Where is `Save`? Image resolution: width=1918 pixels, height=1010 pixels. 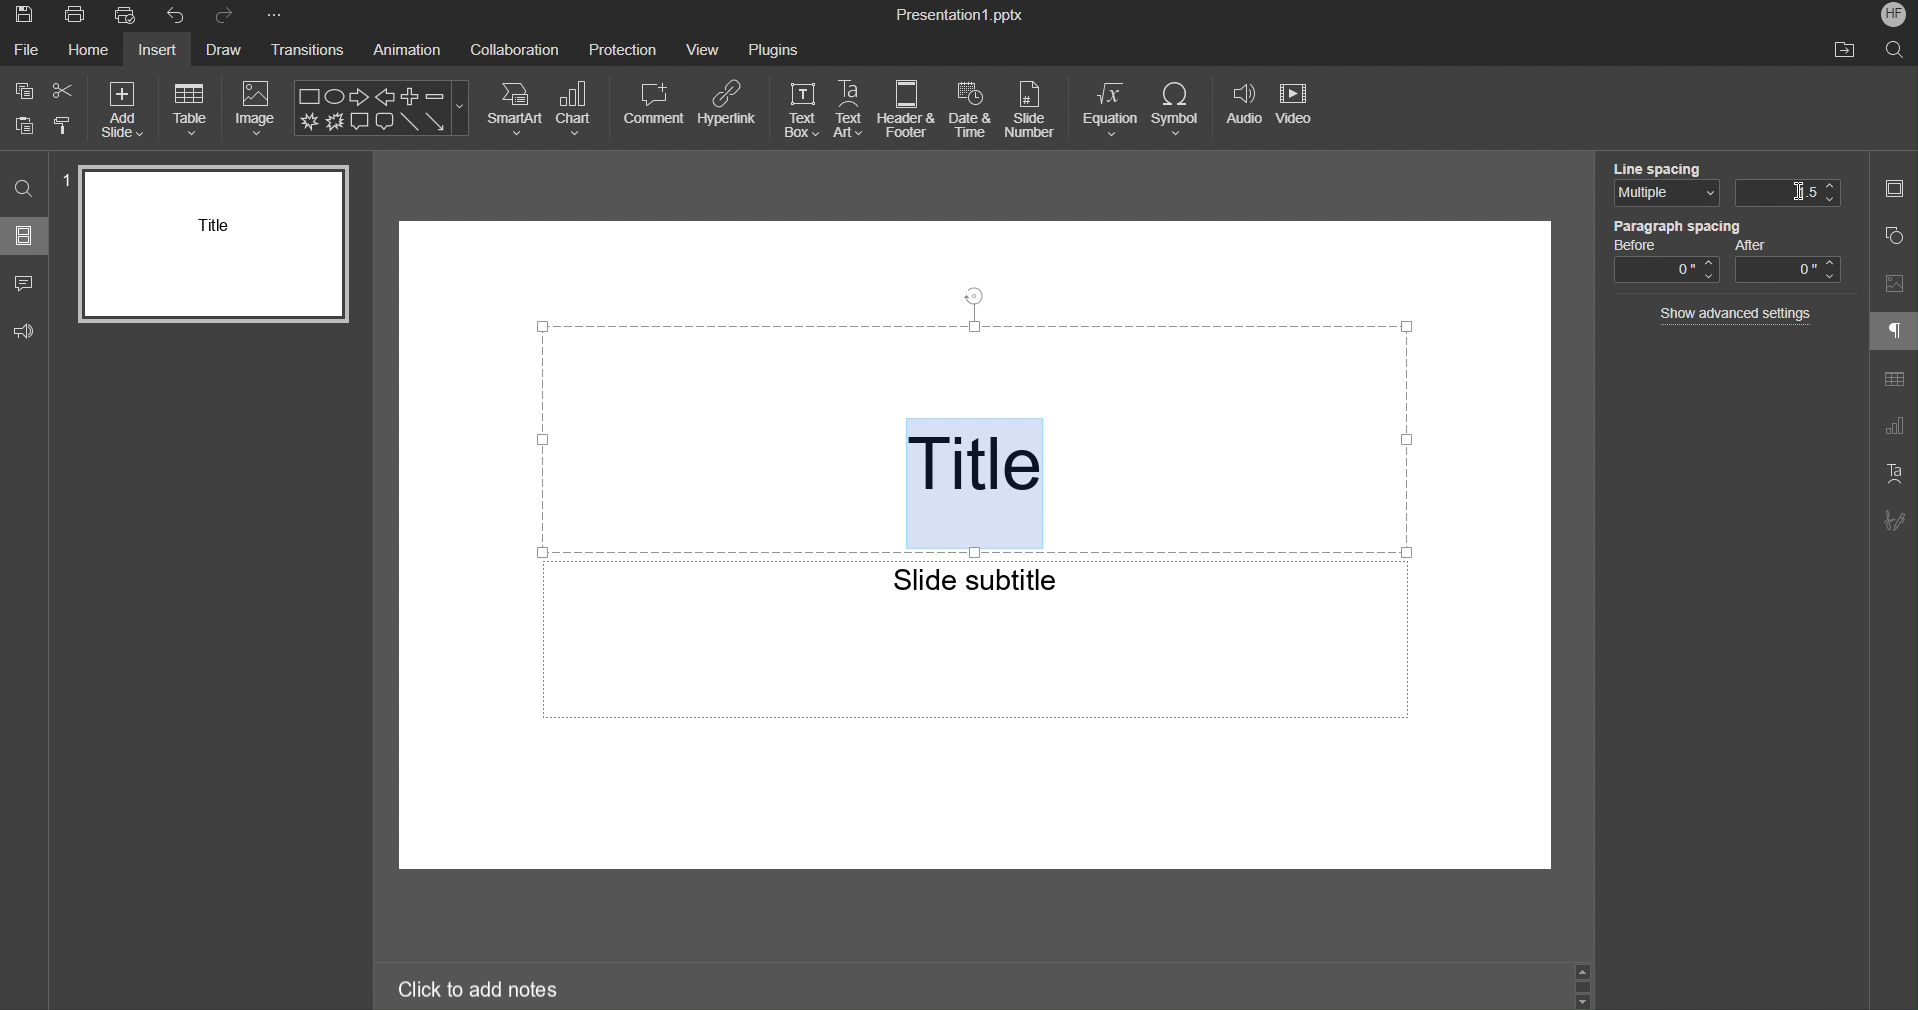 Save is located at coordinates (22, 16).